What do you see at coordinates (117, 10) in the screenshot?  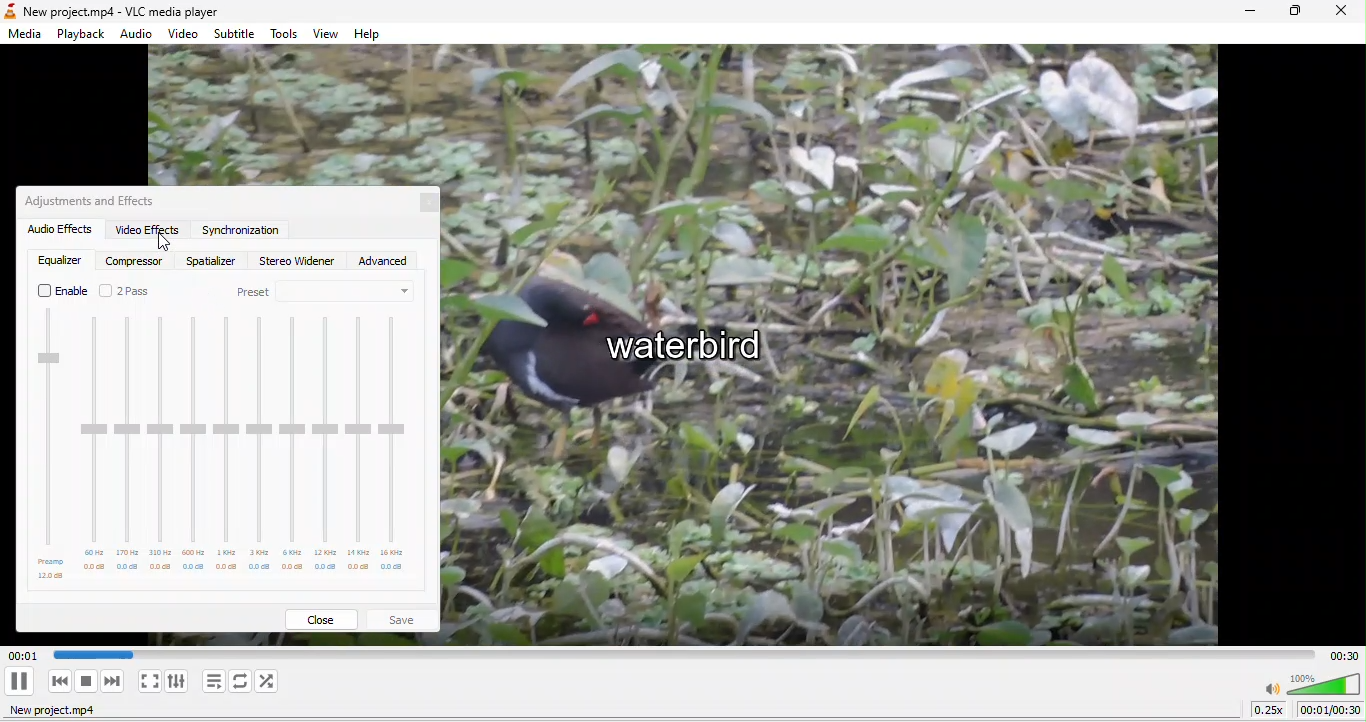 I see `New project.mp4 - VLC media player` at bounding box center [117, 10].